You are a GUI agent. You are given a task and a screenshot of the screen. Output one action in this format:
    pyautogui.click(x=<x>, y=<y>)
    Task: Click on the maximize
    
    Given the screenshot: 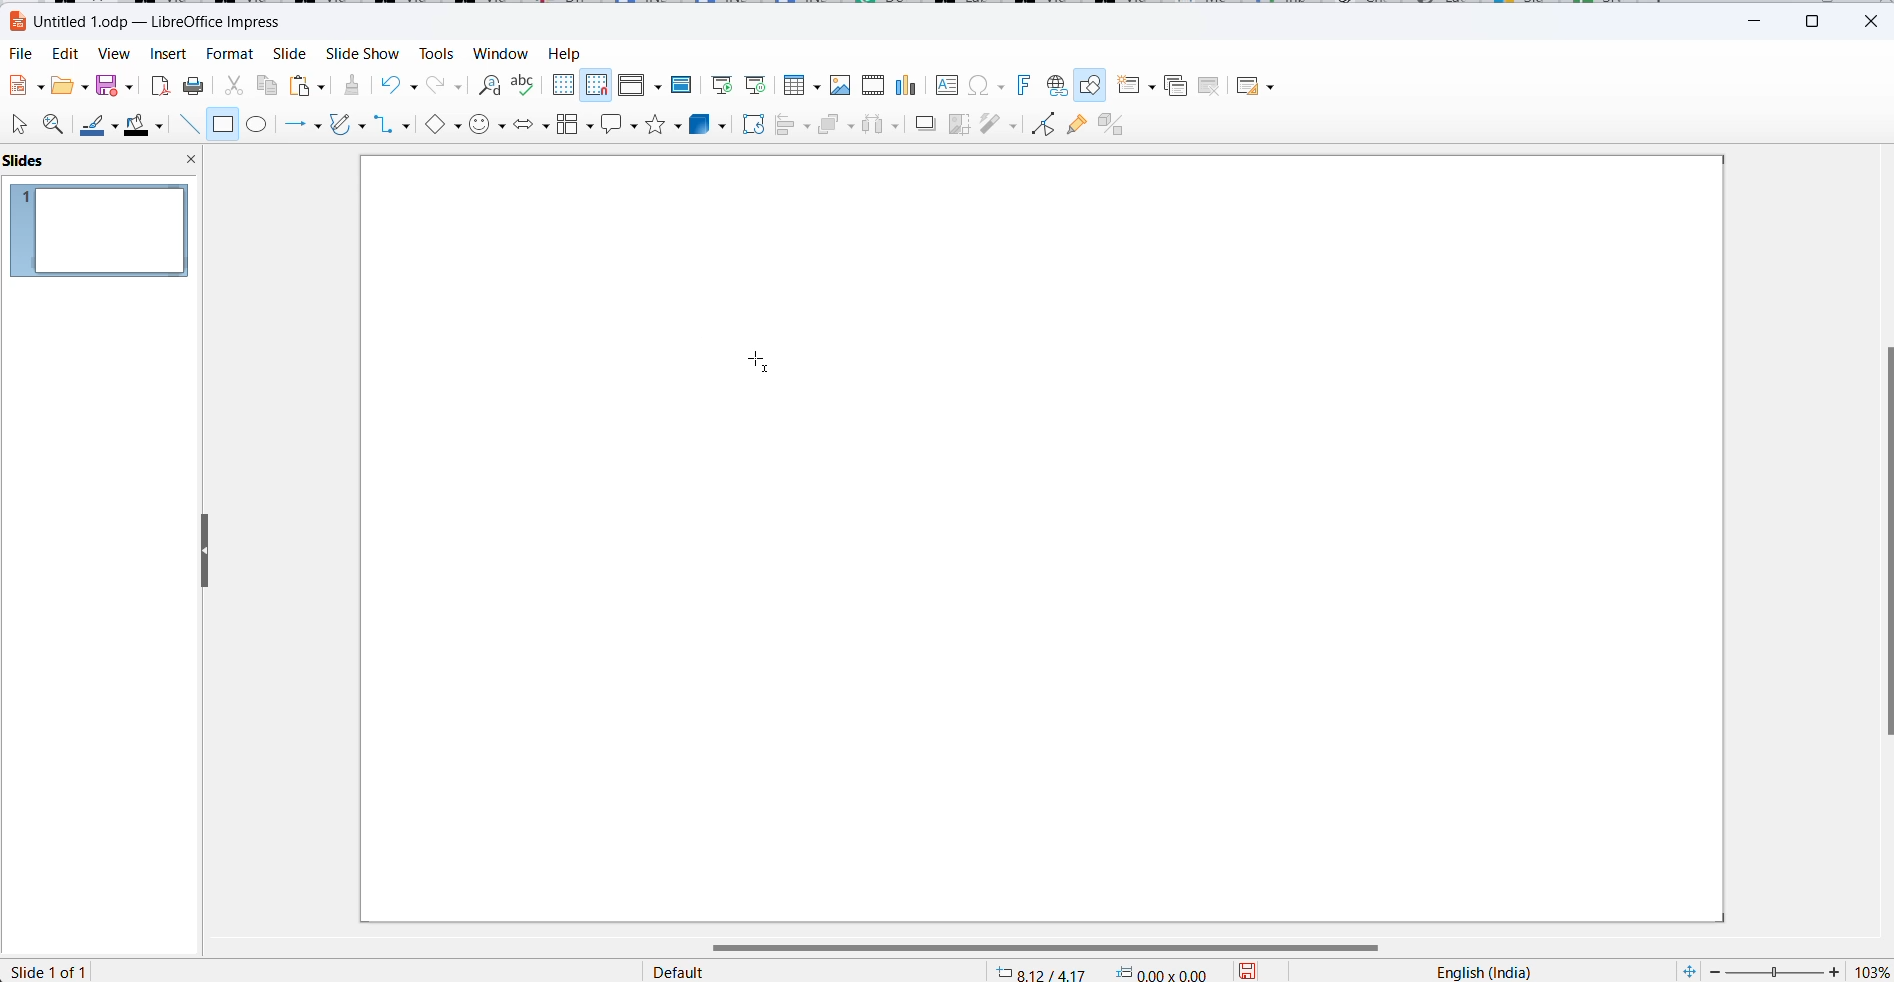 What is the action you would take?
    pyautogui.click(x=1819, y=19)
    